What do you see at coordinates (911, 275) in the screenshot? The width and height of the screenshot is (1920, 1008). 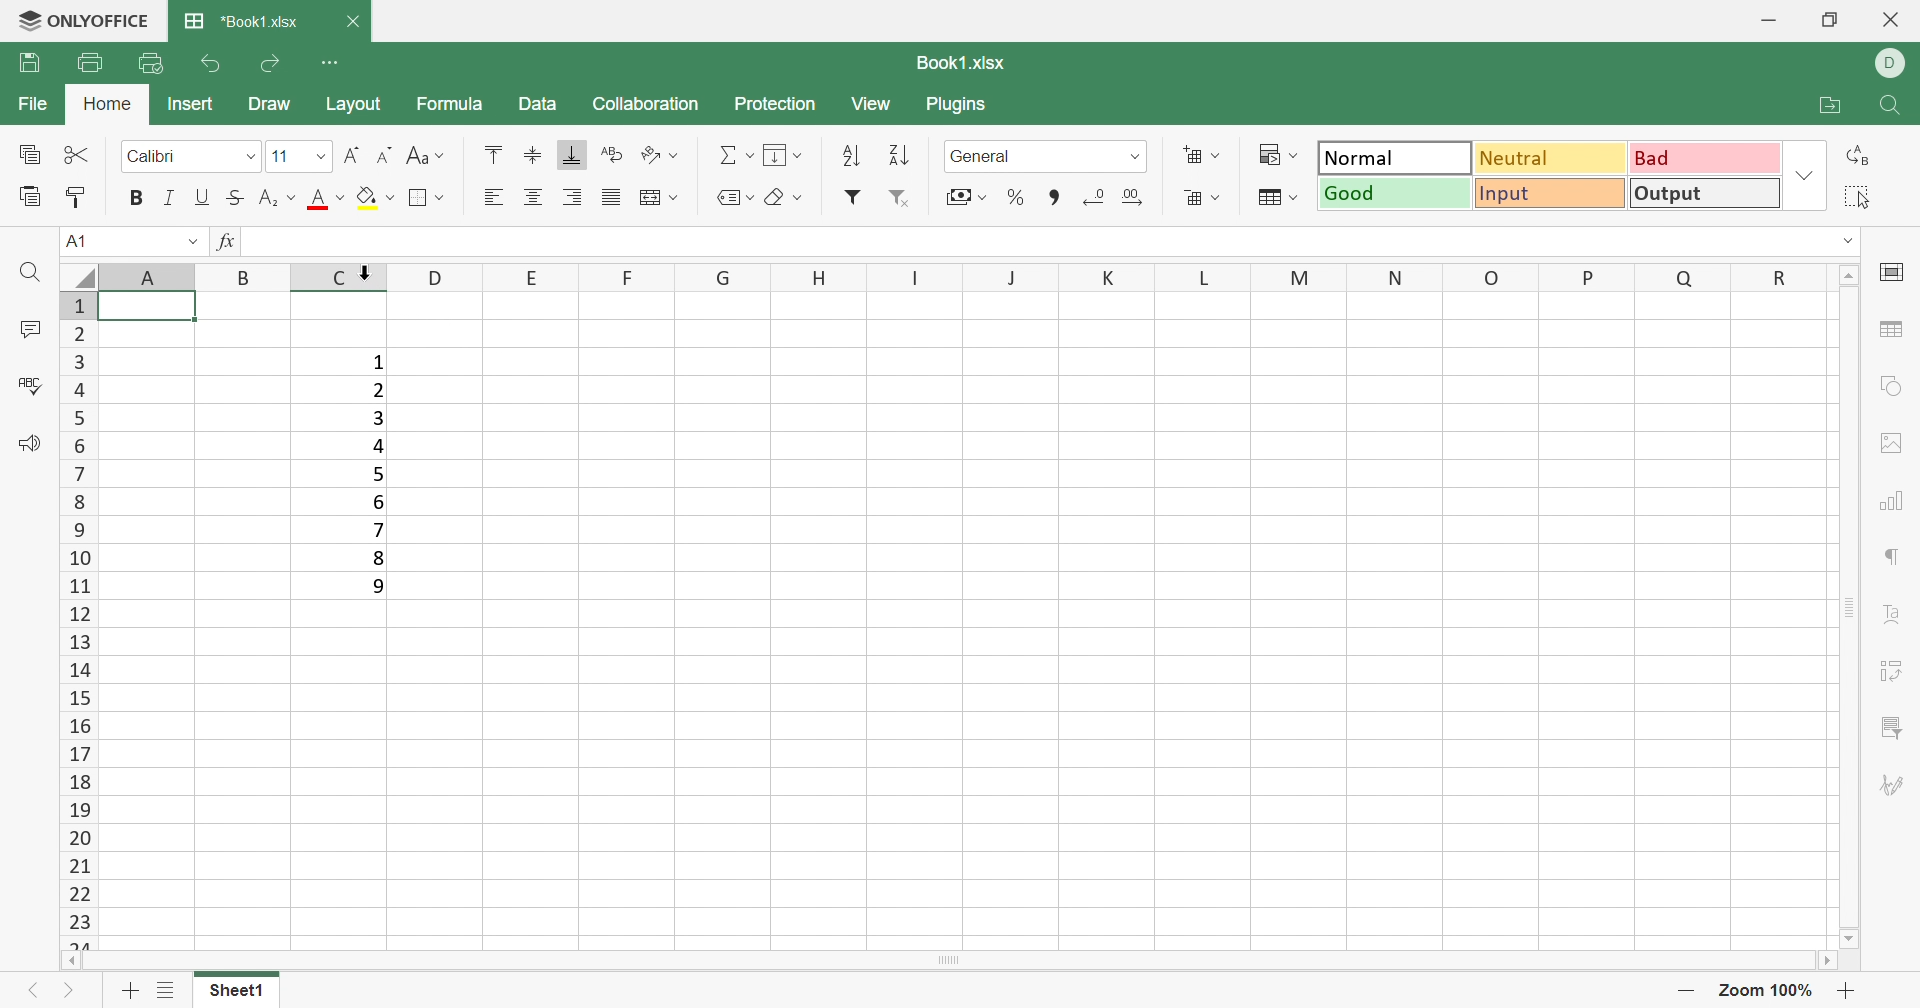 I see `I` at bounding box center [911, 275].